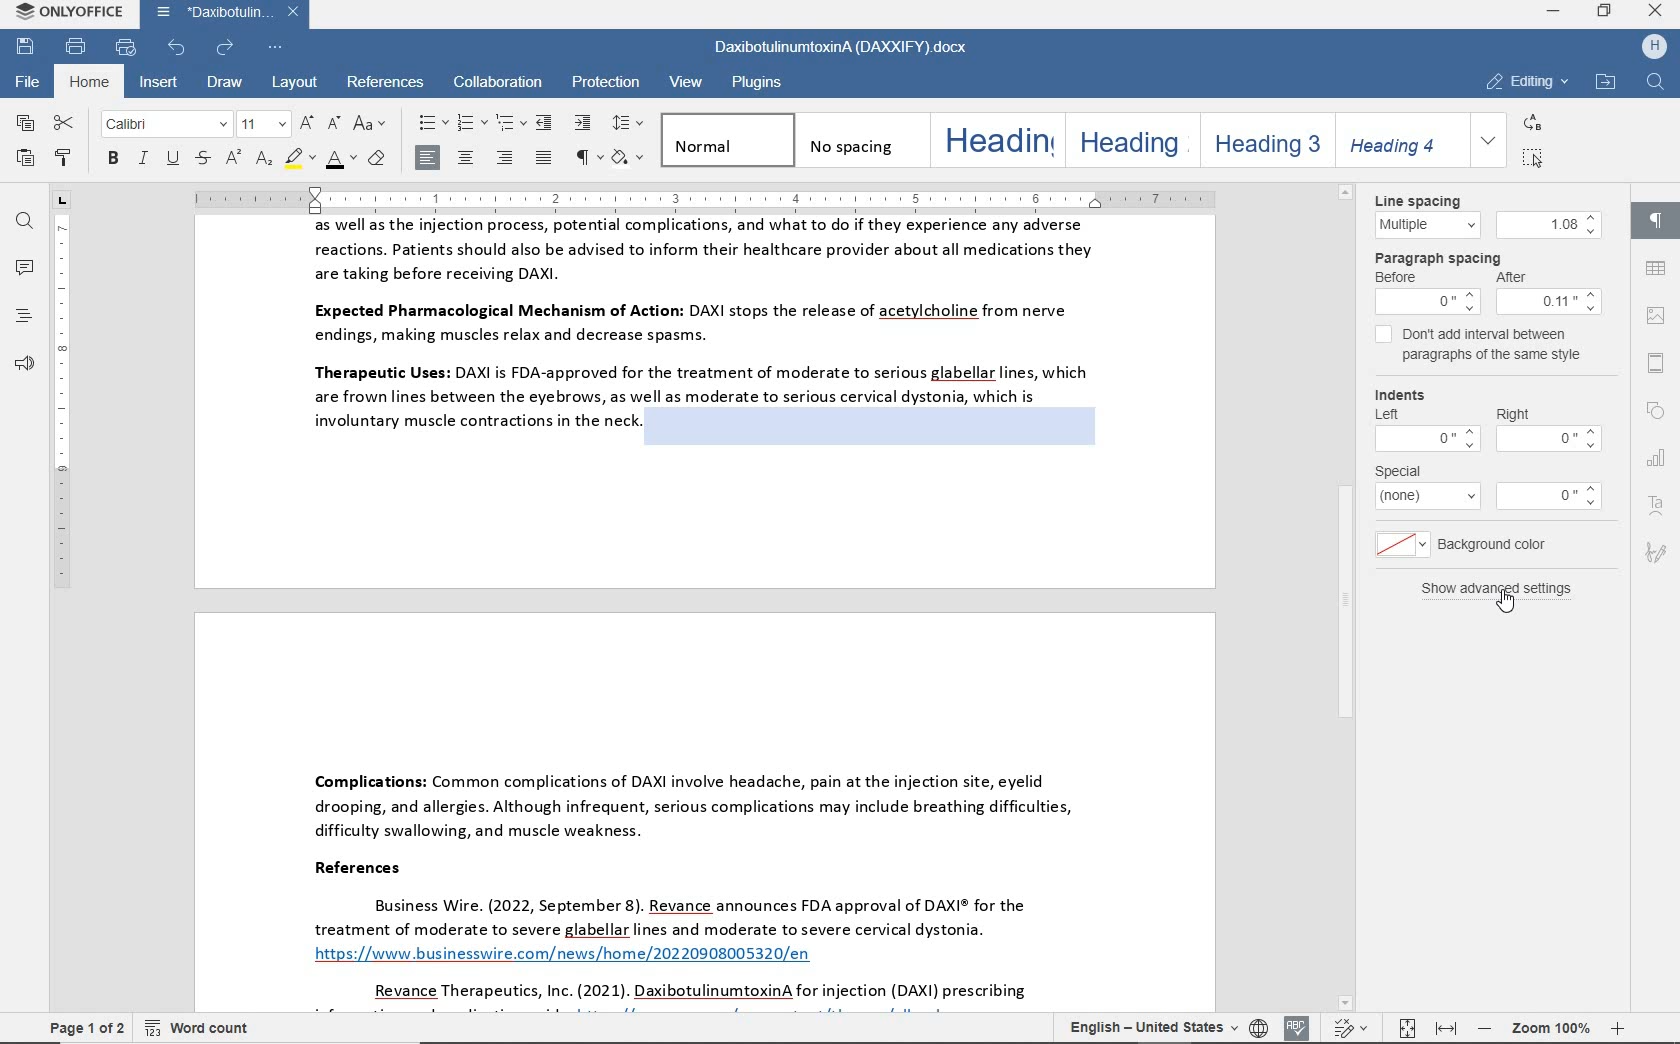  Describe the element at coordinates (547, 122) in the screenshot. I see `decrease indent` at that location.